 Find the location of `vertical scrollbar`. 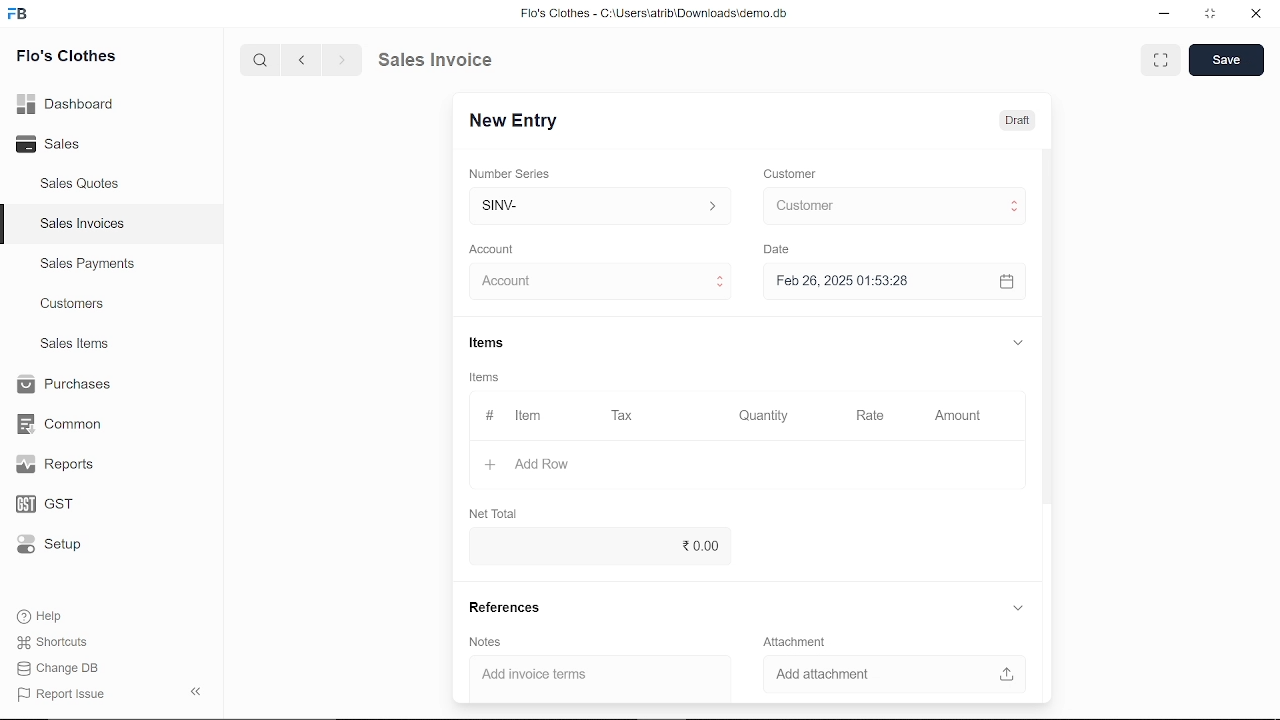

vertical scrollbar is located at coordinates (1048, 329).